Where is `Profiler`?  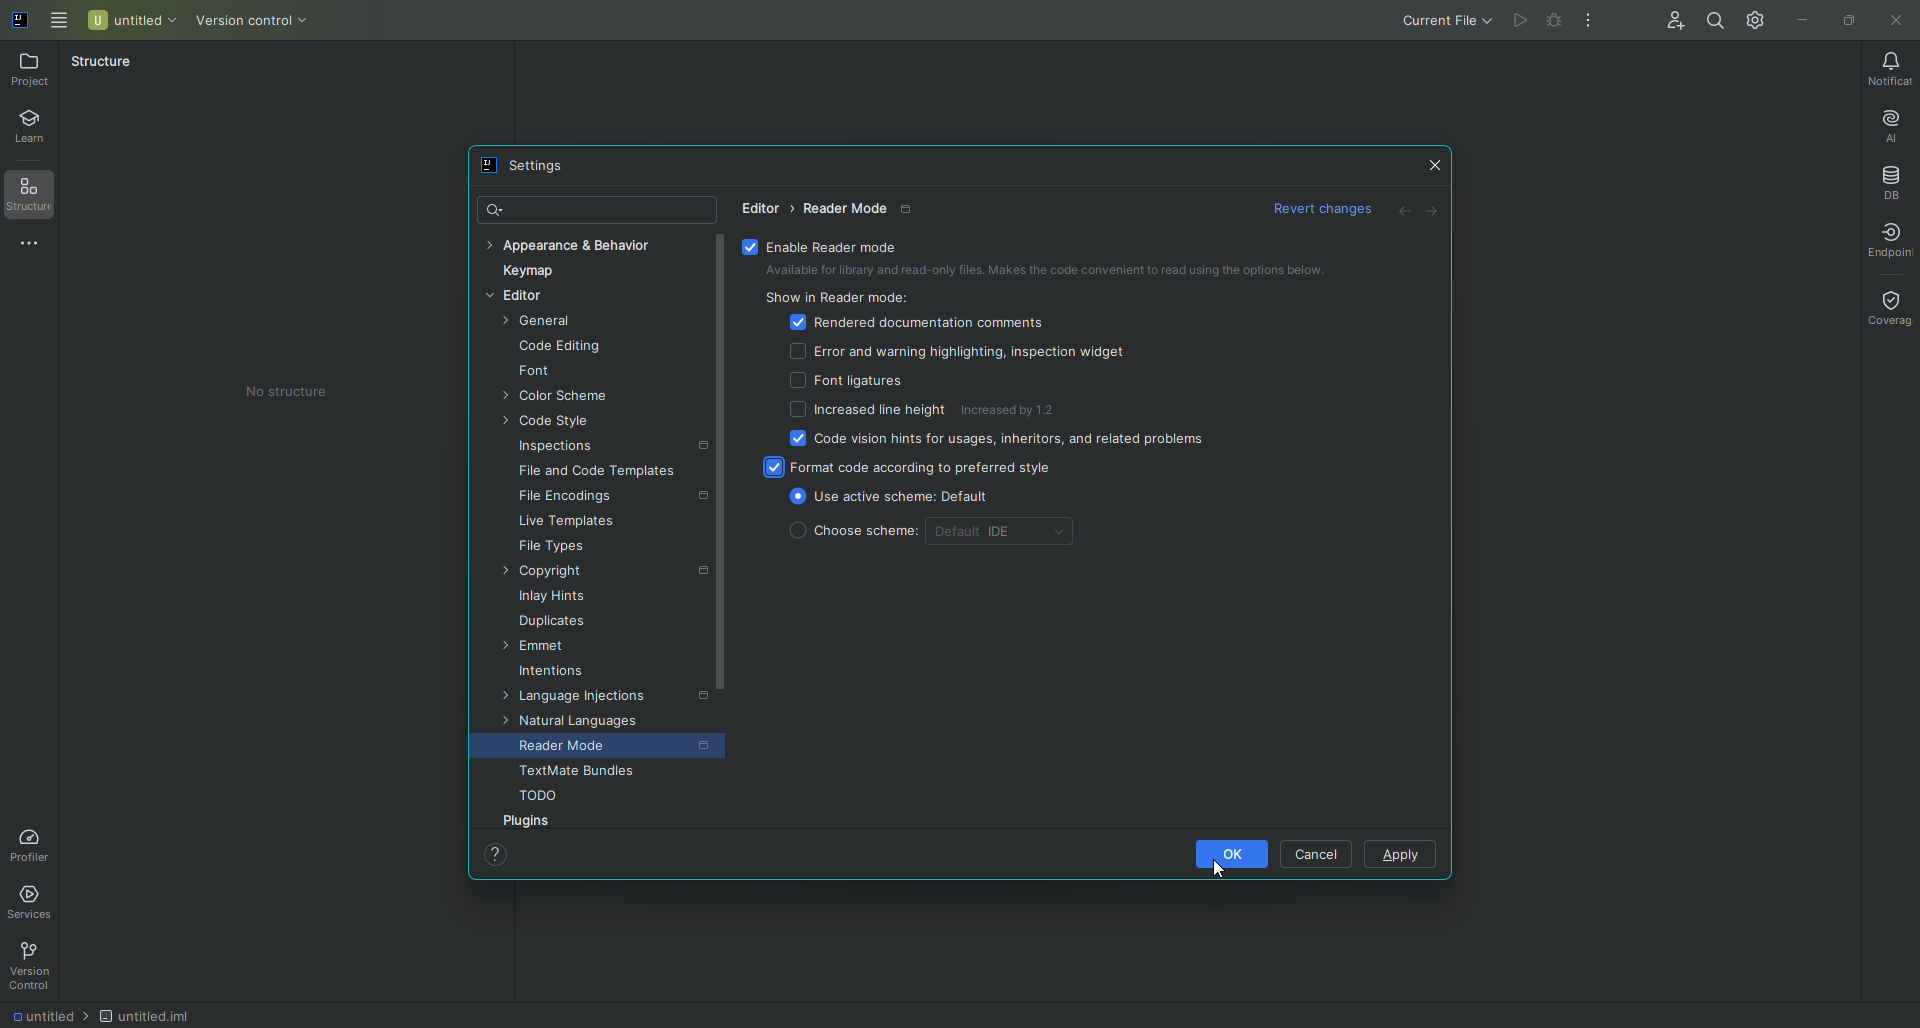 Profiler is located at coordinates (36, 841).